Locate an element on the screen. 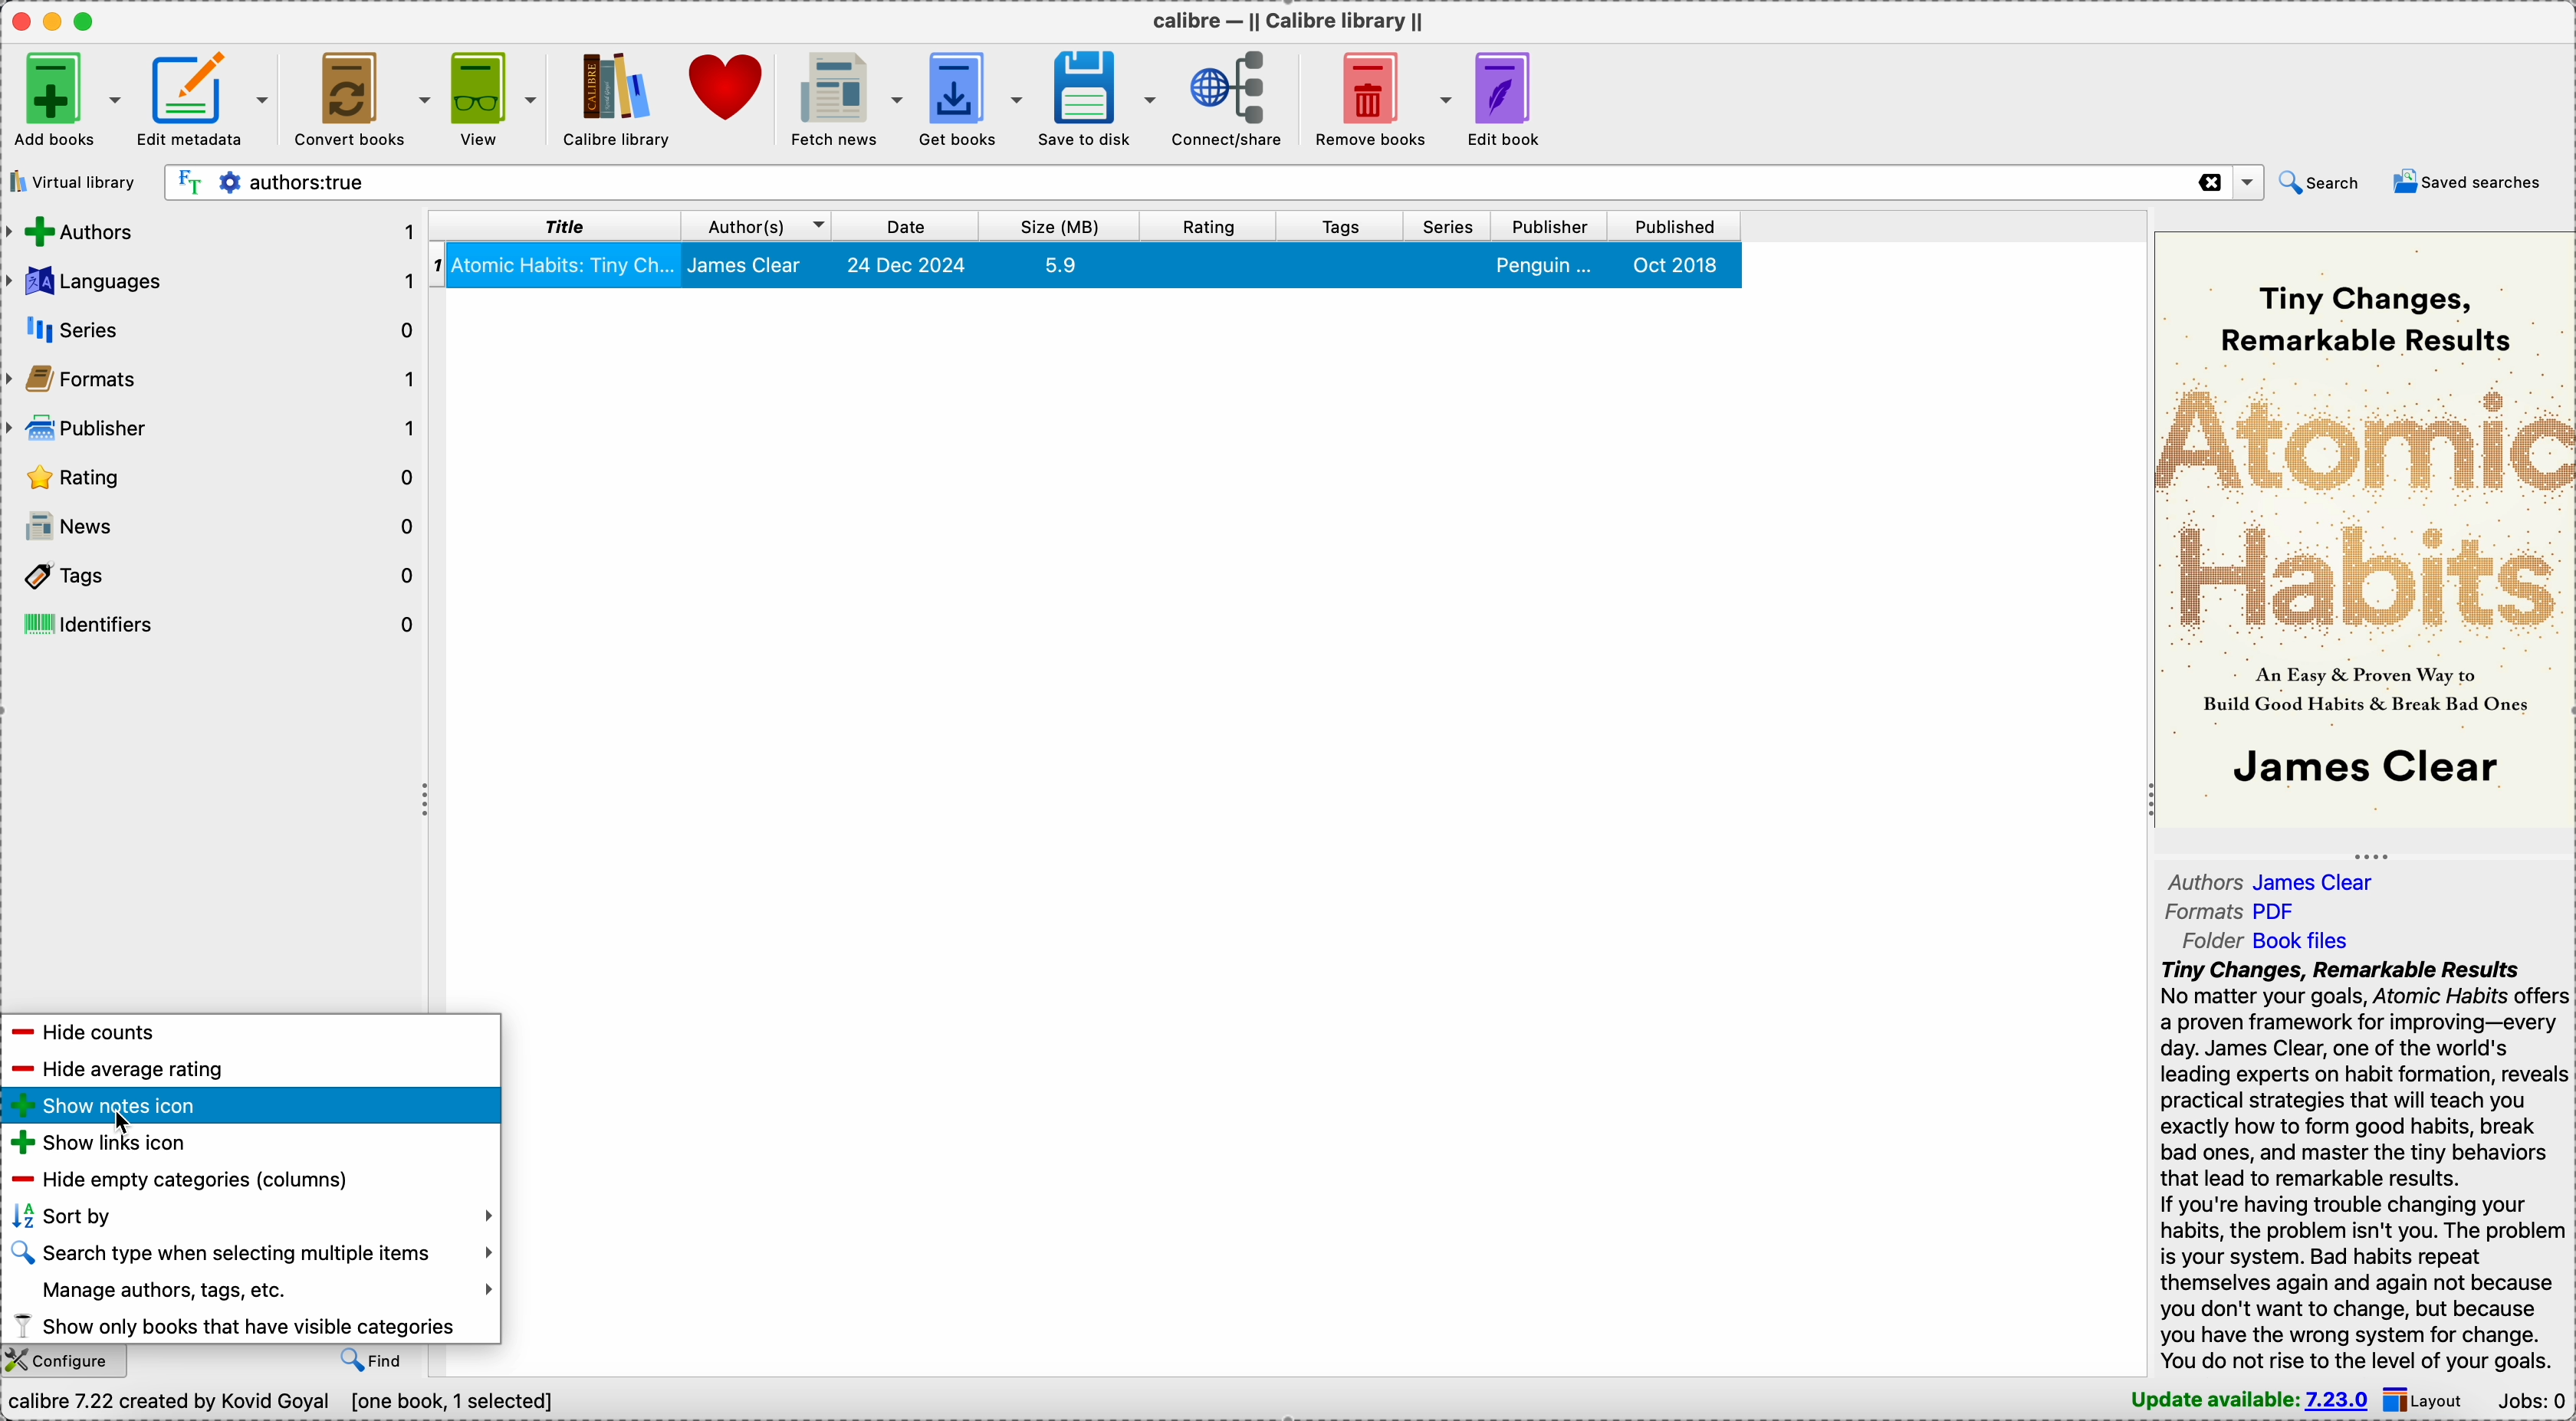  rating is located at coordinates (1208, 225).